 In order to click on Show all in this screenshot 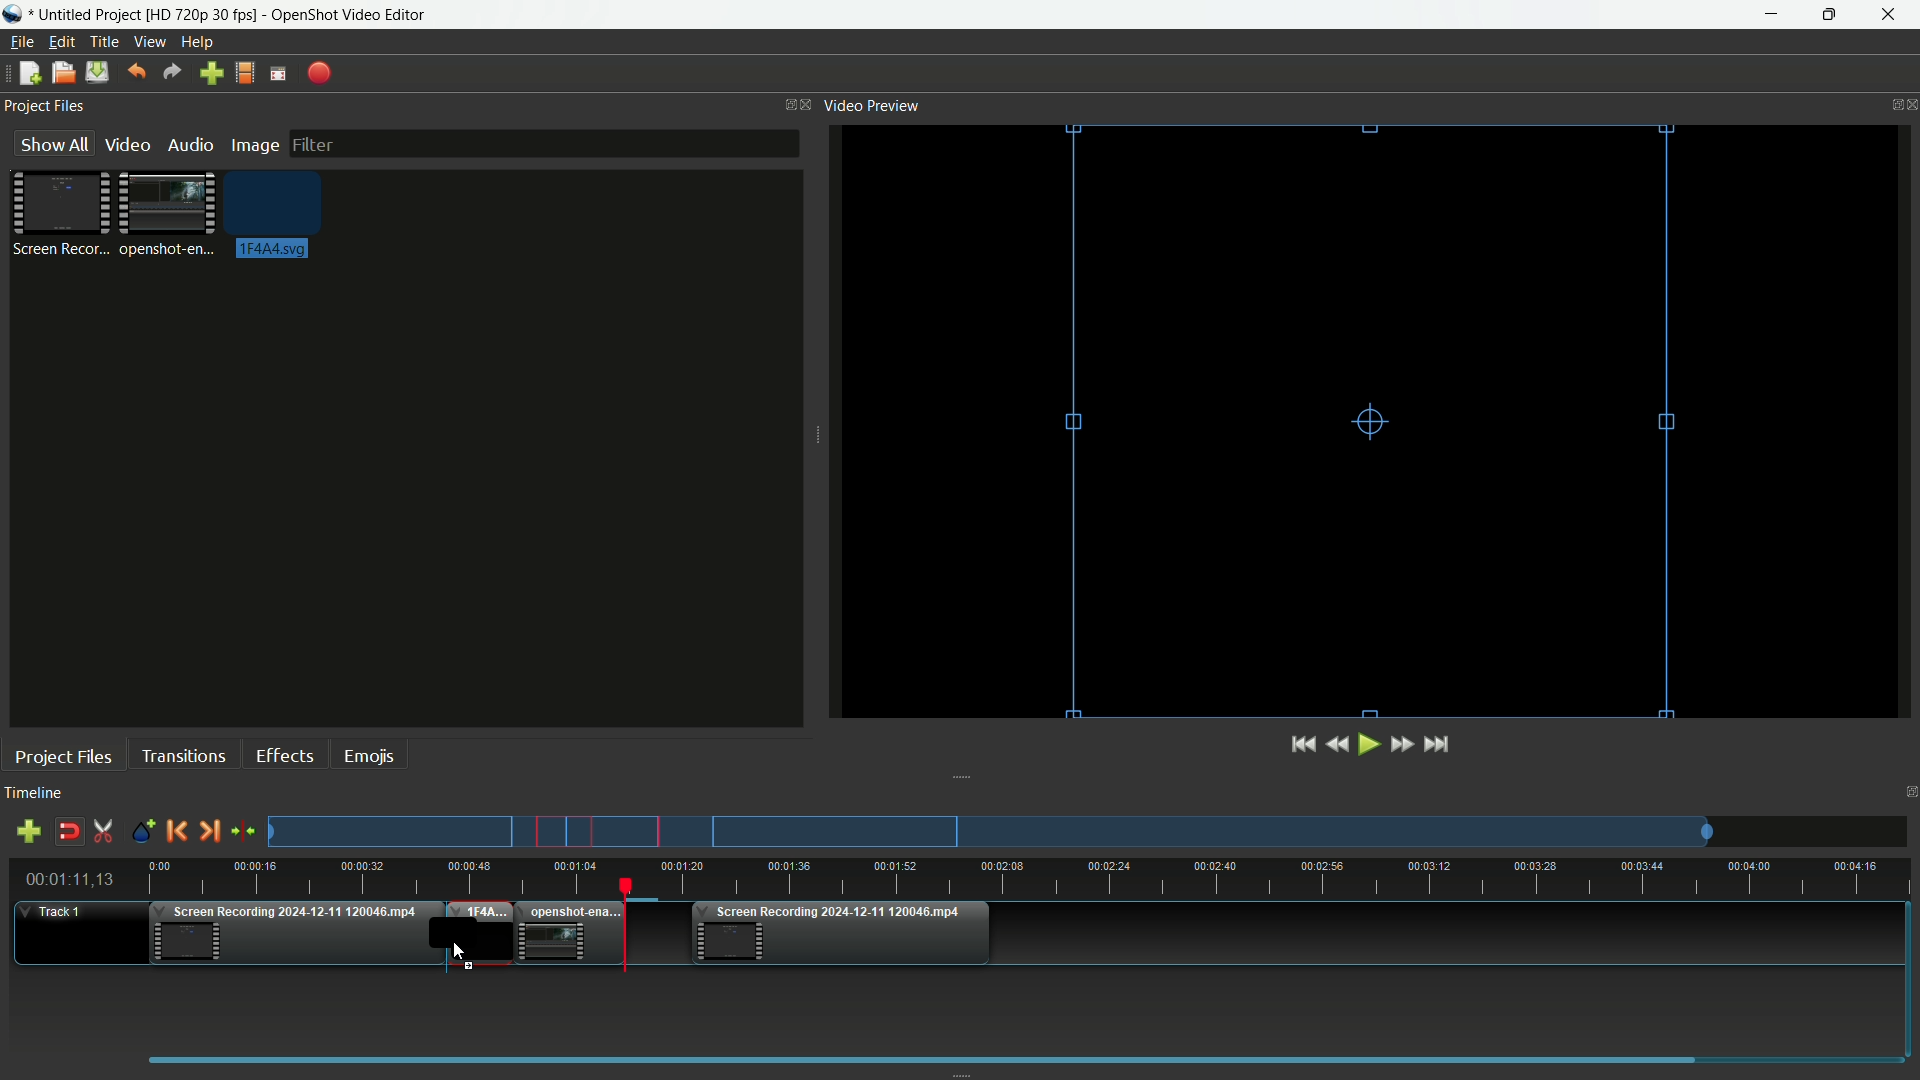, I will do `click(47, 144)`.